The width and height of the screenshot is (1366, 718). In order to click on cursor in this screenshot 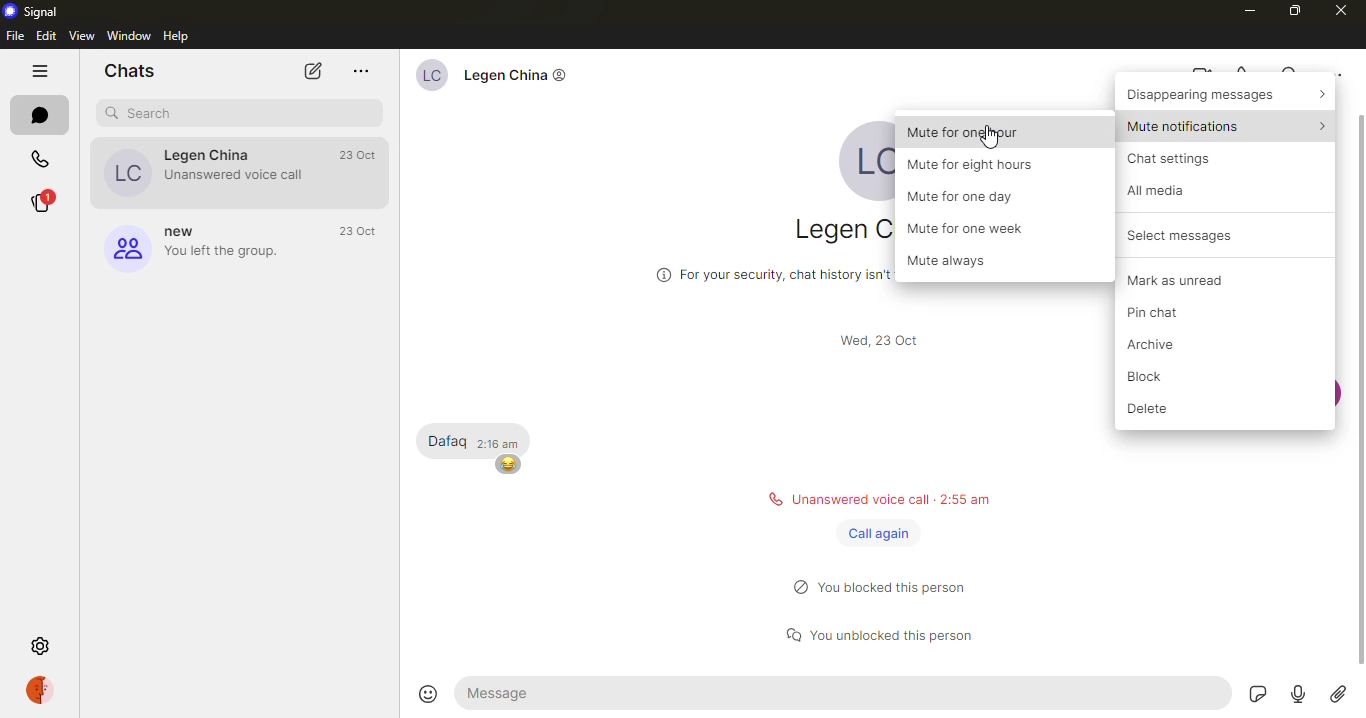, I will do `click(987, 137)`.